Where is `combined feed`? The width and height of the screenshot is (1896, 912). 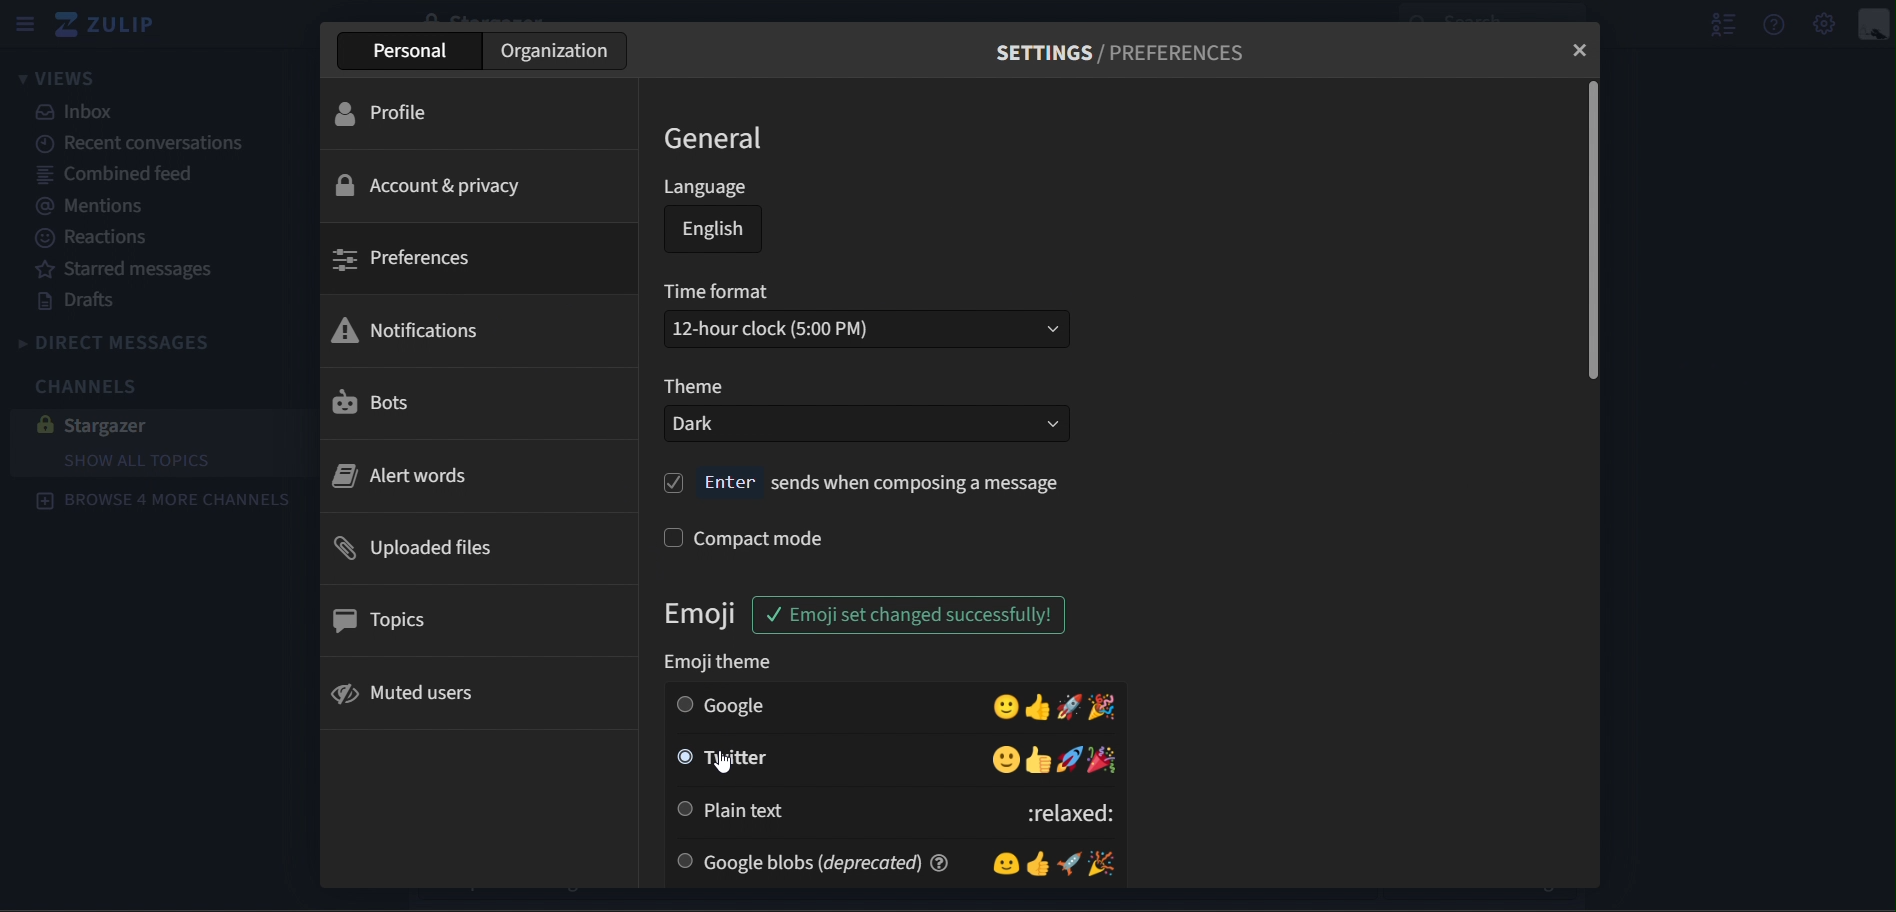
combined feed is located at coordinates (118, 176).